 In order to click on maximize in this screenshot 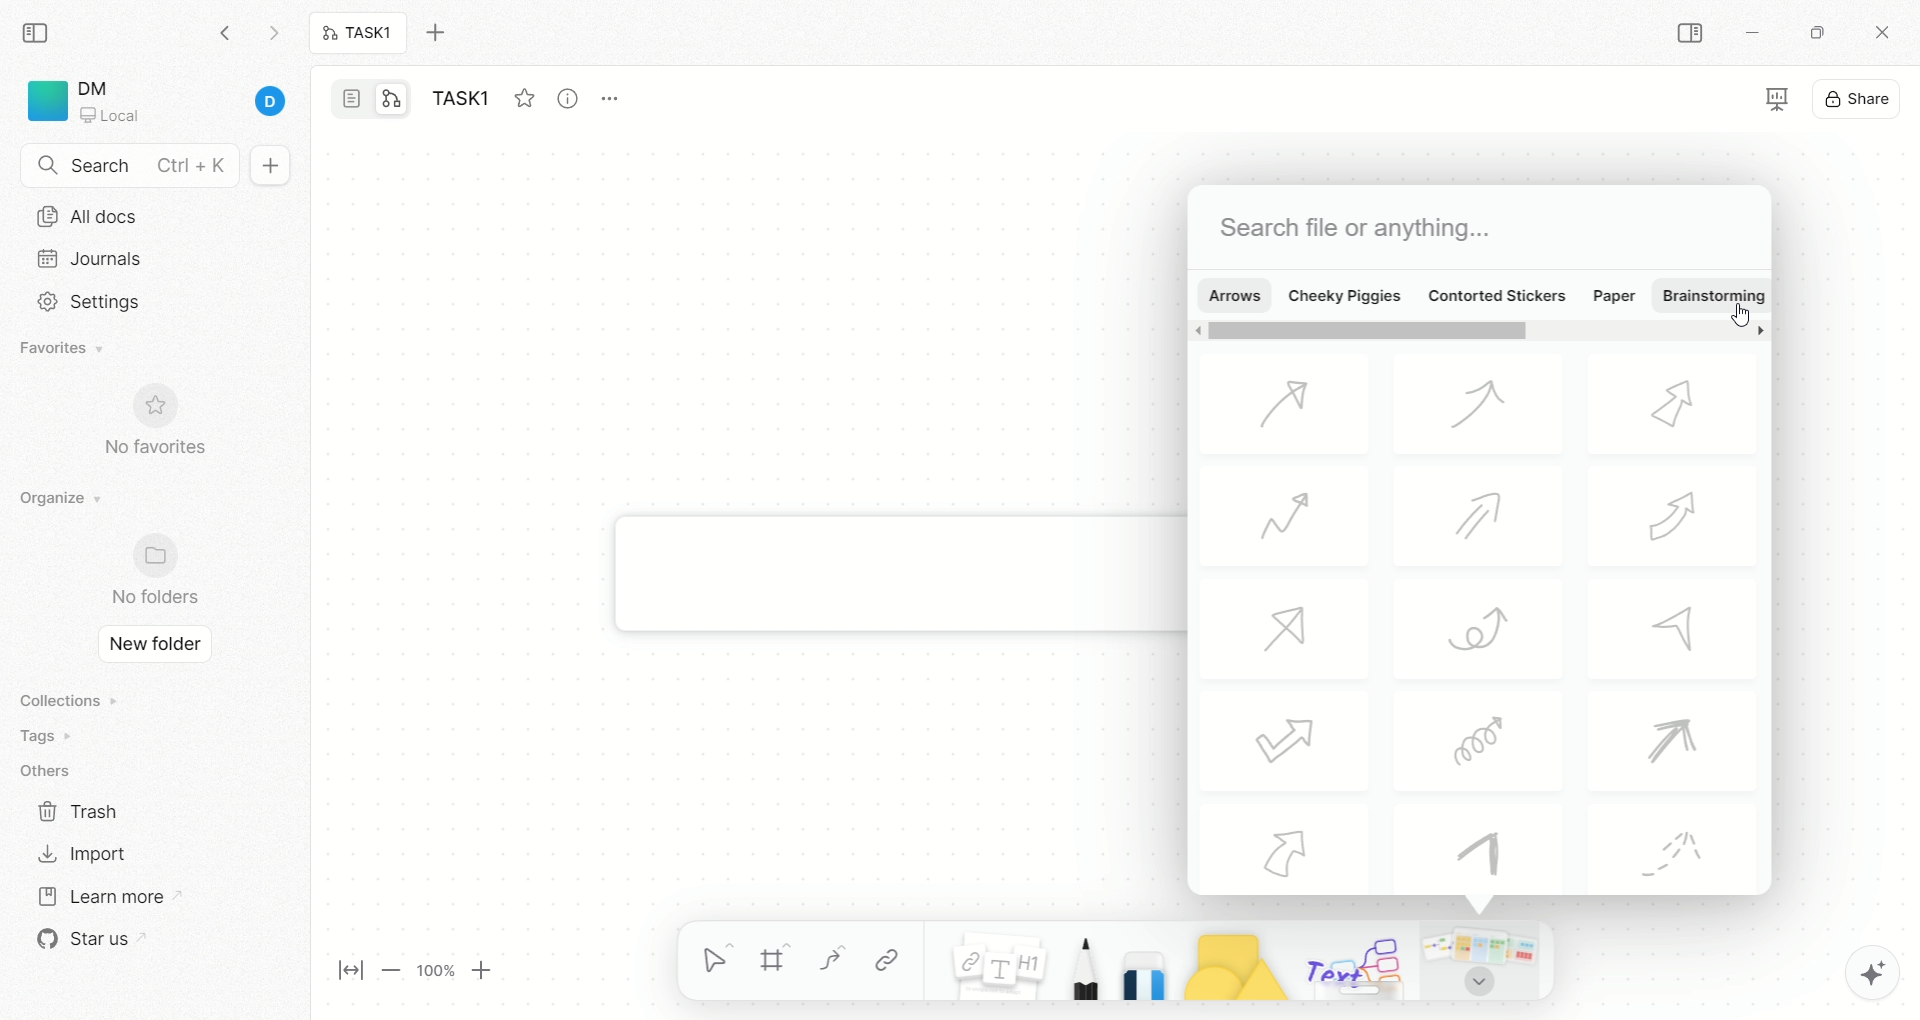, I will do `click(1811, 31)`.